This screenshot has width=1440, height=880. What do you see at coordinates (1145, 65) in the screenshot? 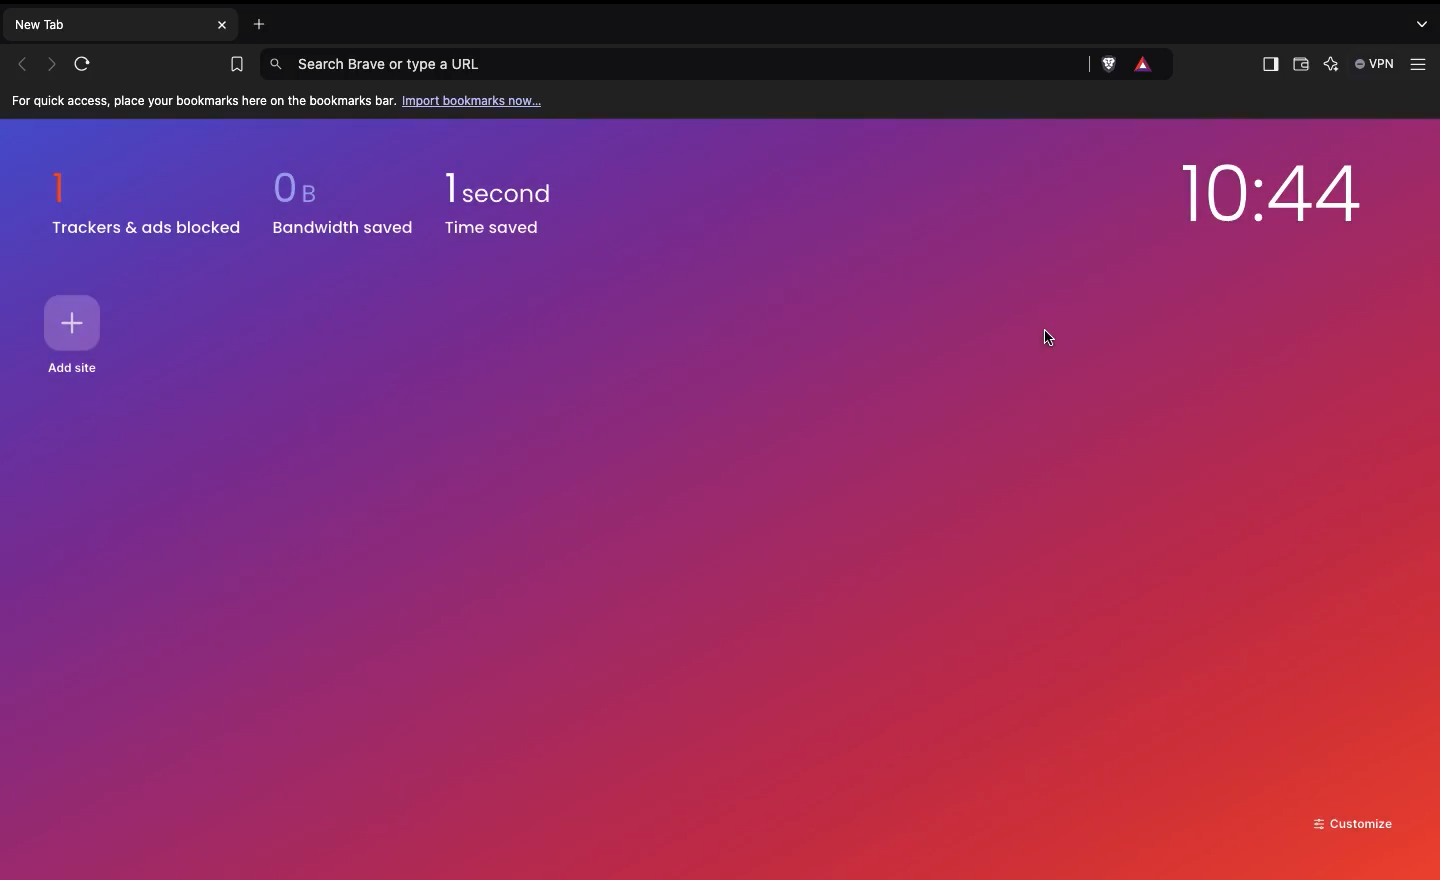
I see `Rewards` at bounding box center [1145, 65].